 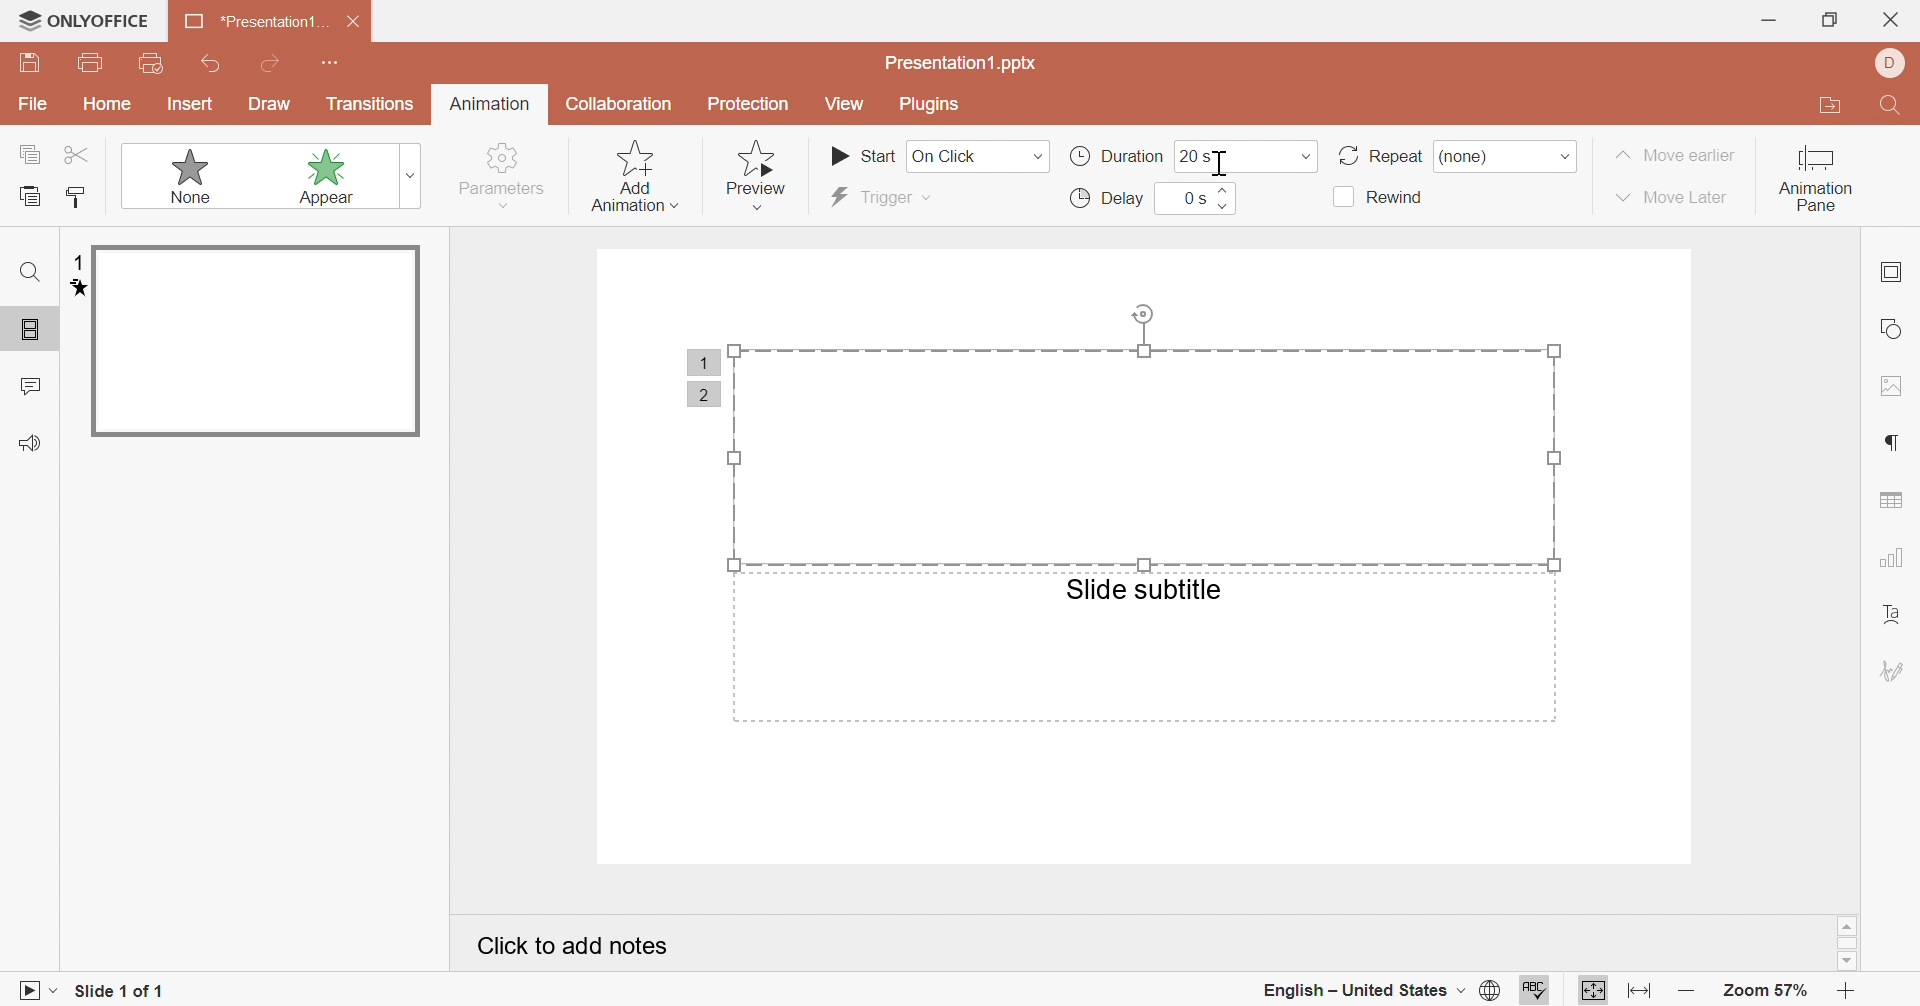 I want to click on animation, so click(x=490, y=102).